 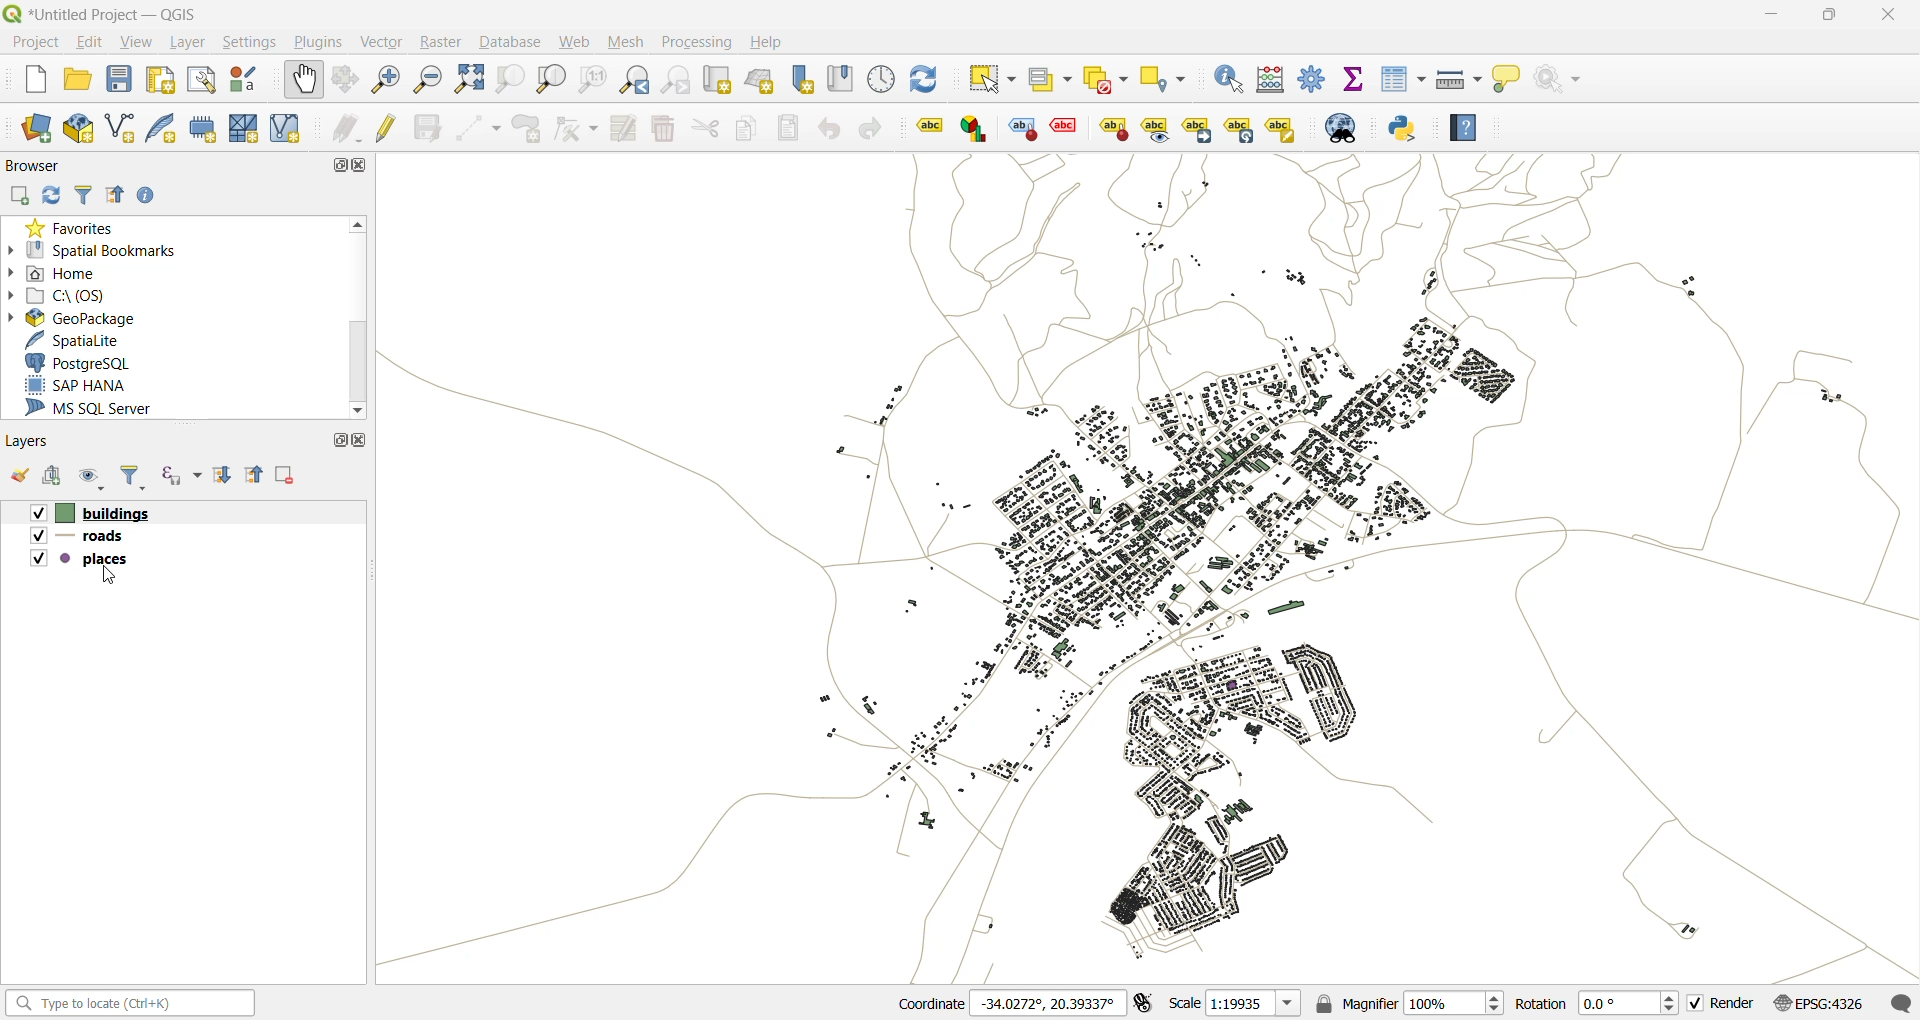 I want to click on open, so click(x=22, y=476).